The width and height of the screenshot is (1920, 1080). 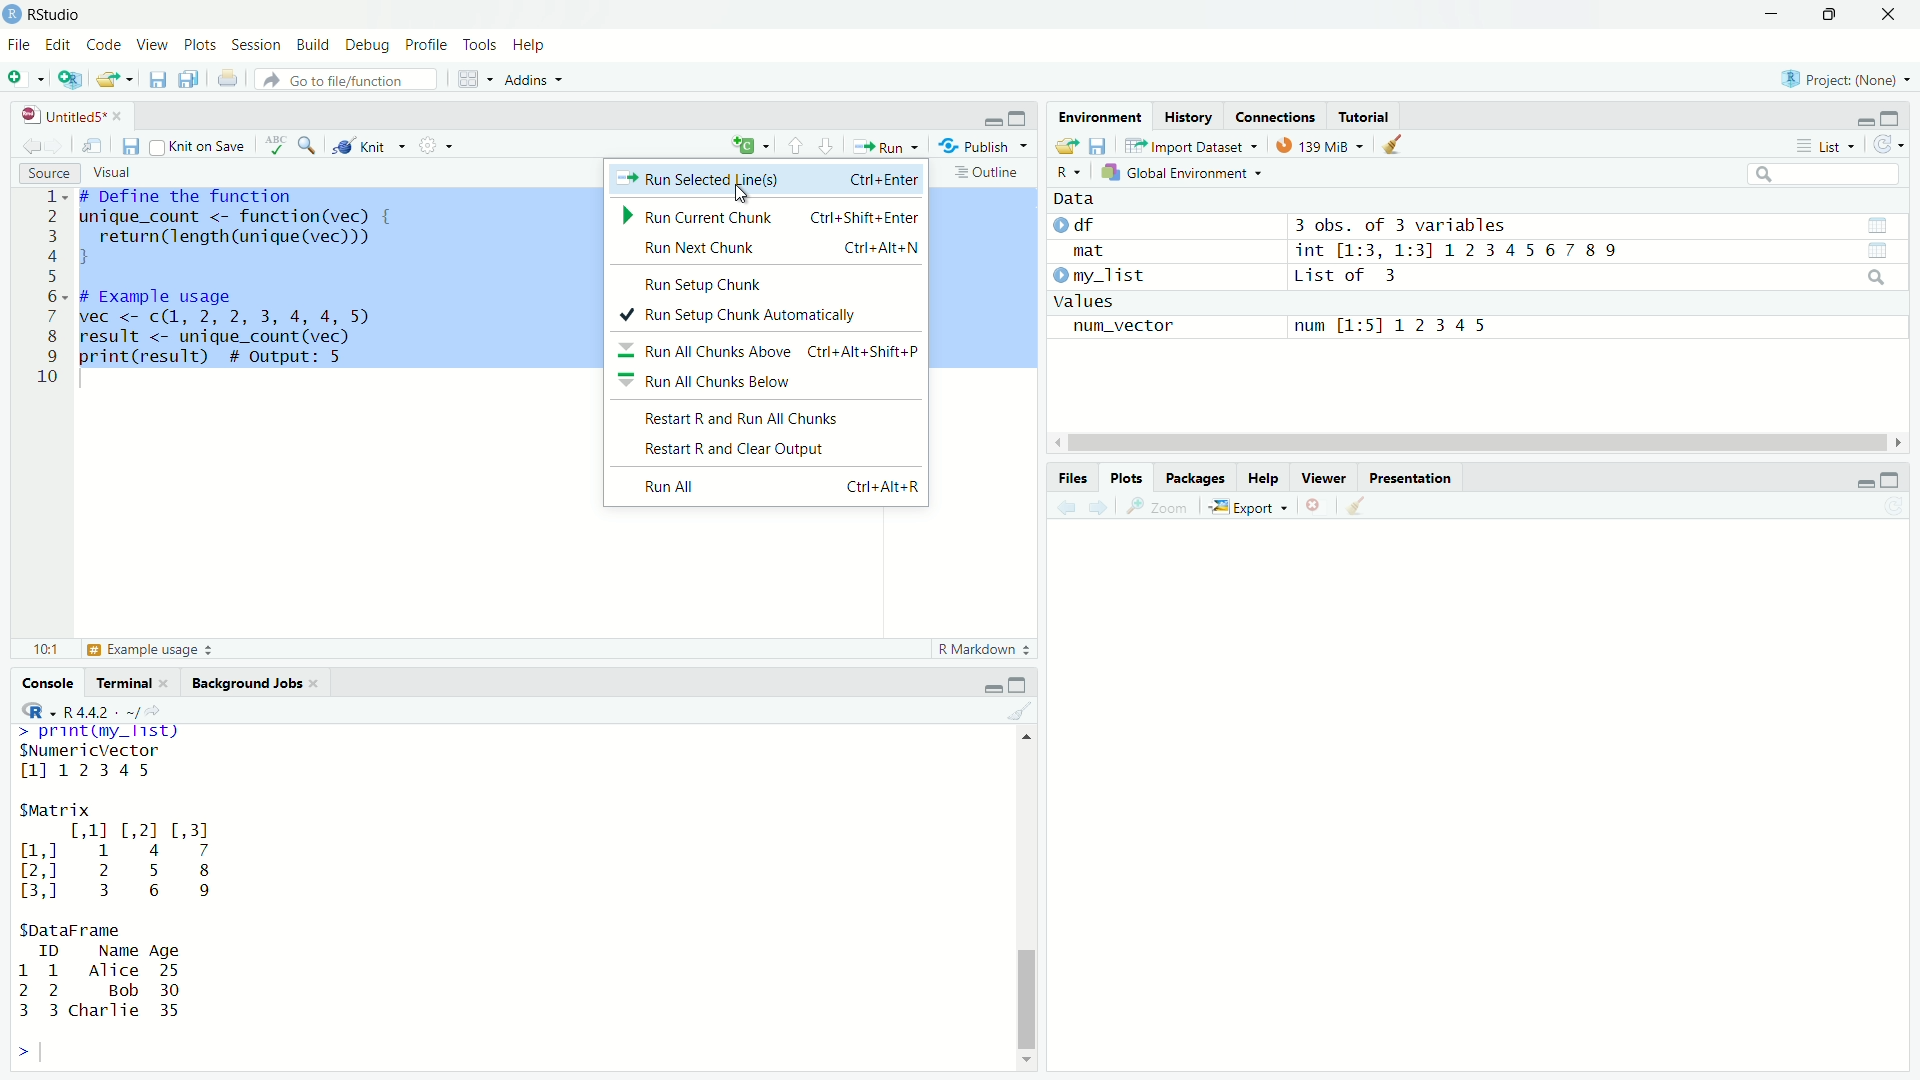 I want to click on Publish, so click(x=981, y=145).